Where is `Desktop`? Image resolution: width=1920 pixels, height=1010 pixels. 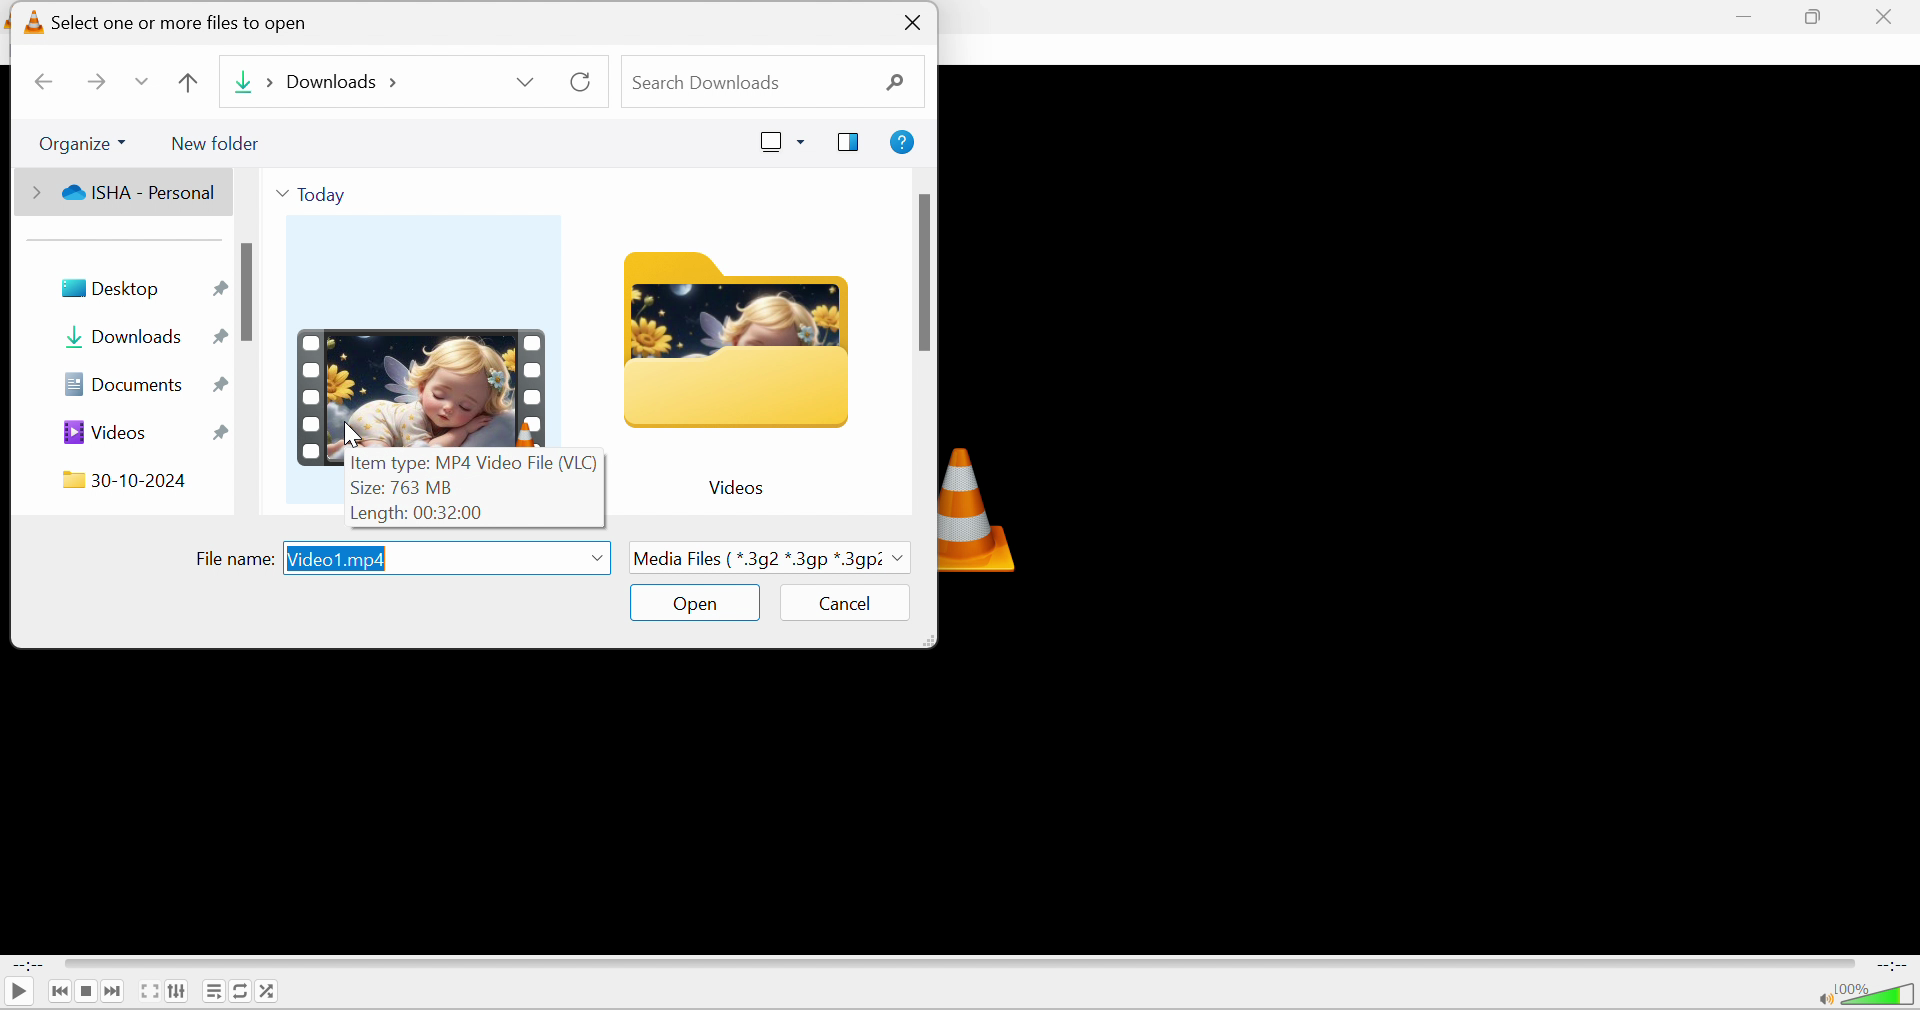
Desktop is located at coordinates (112, 291).